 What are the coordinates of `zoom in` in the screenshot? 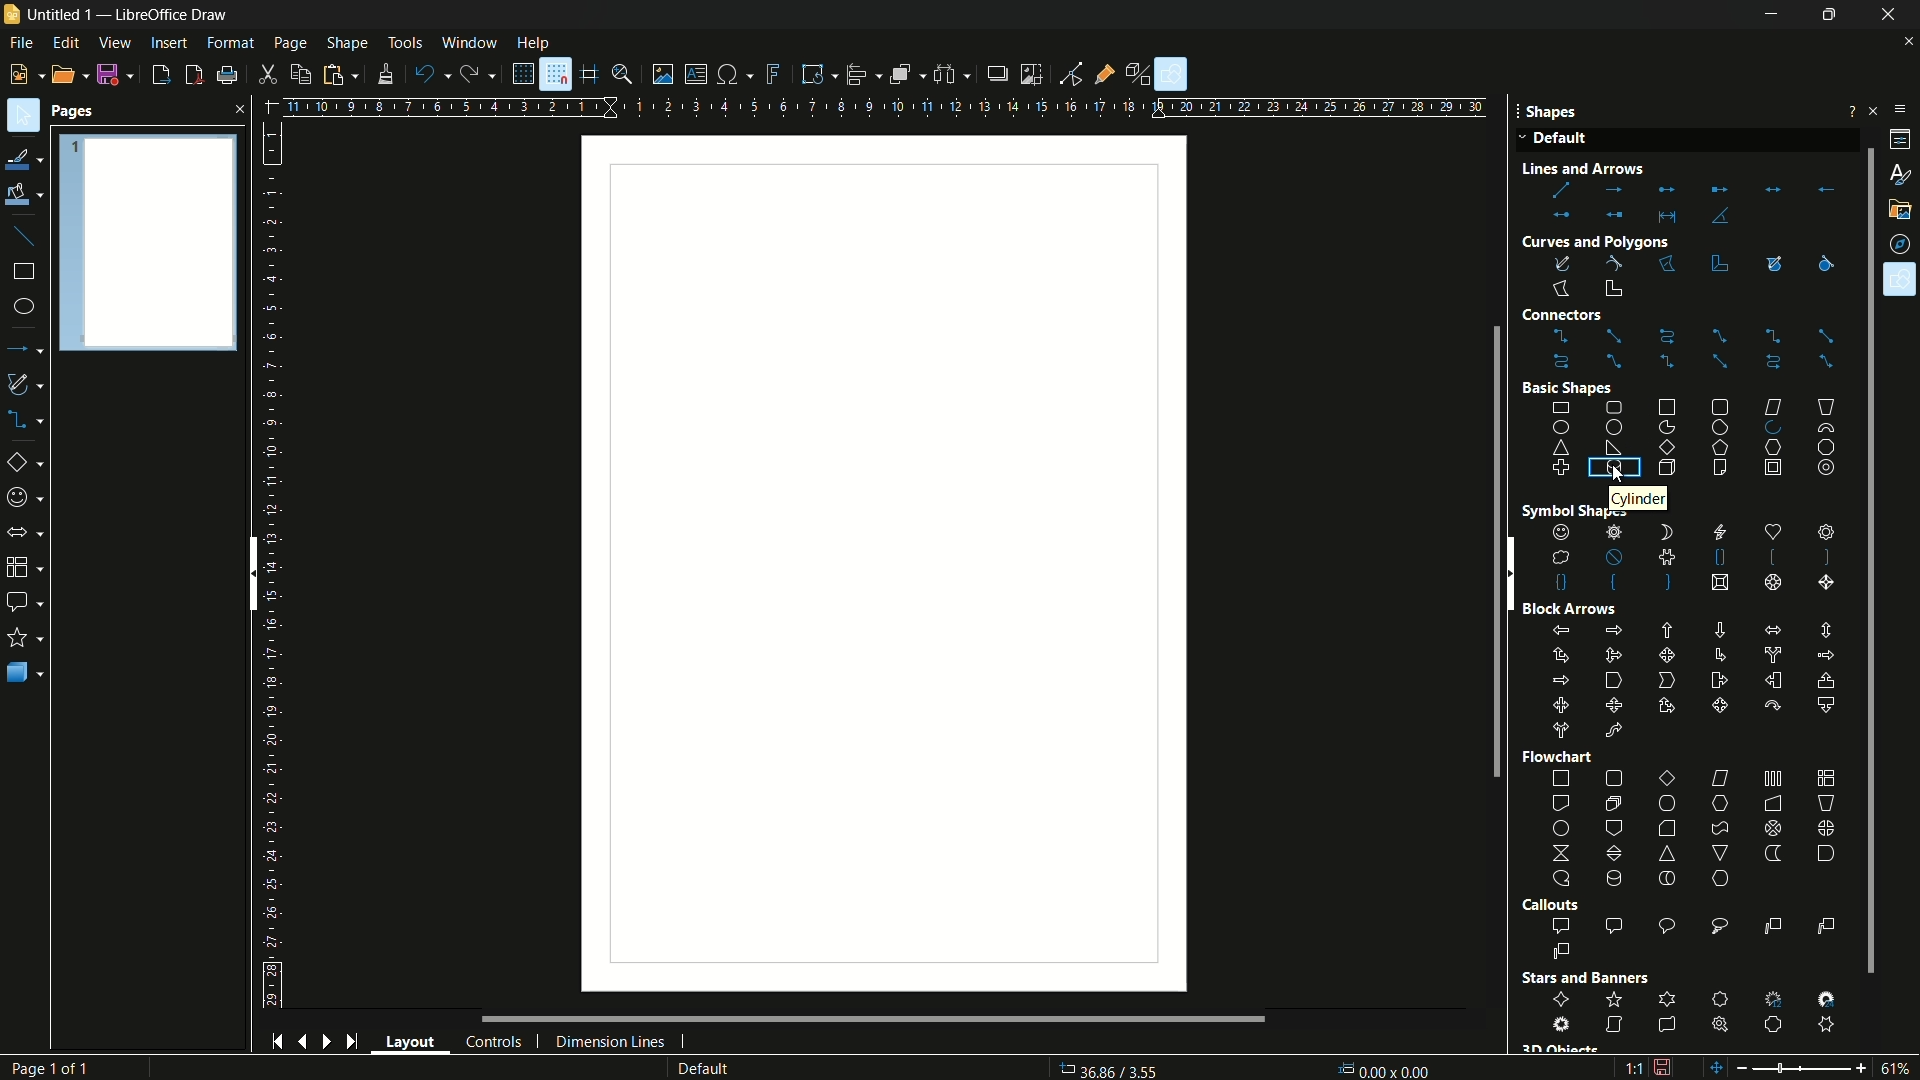 It's located at (1863, 1066).